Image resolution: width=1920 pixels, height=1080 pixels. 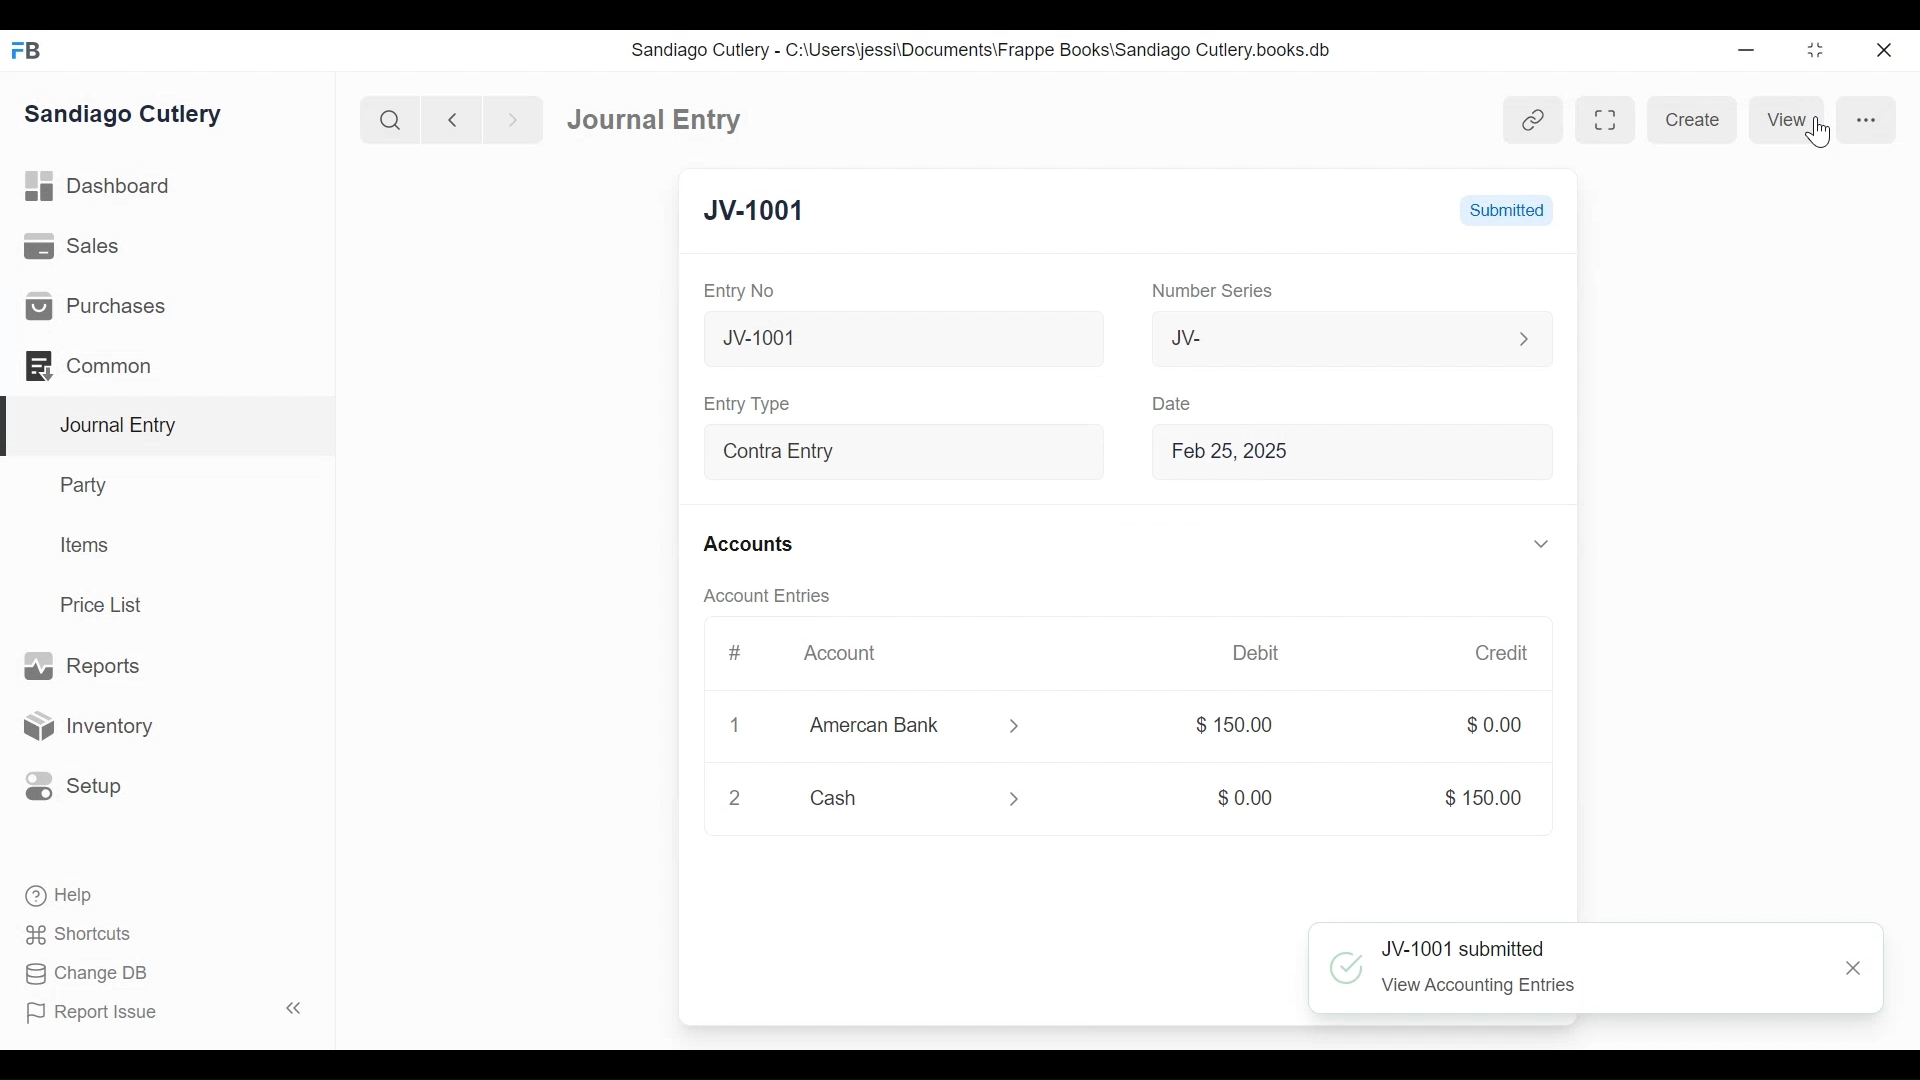 I want to click on Cursor, so click(x=1827, y=136).